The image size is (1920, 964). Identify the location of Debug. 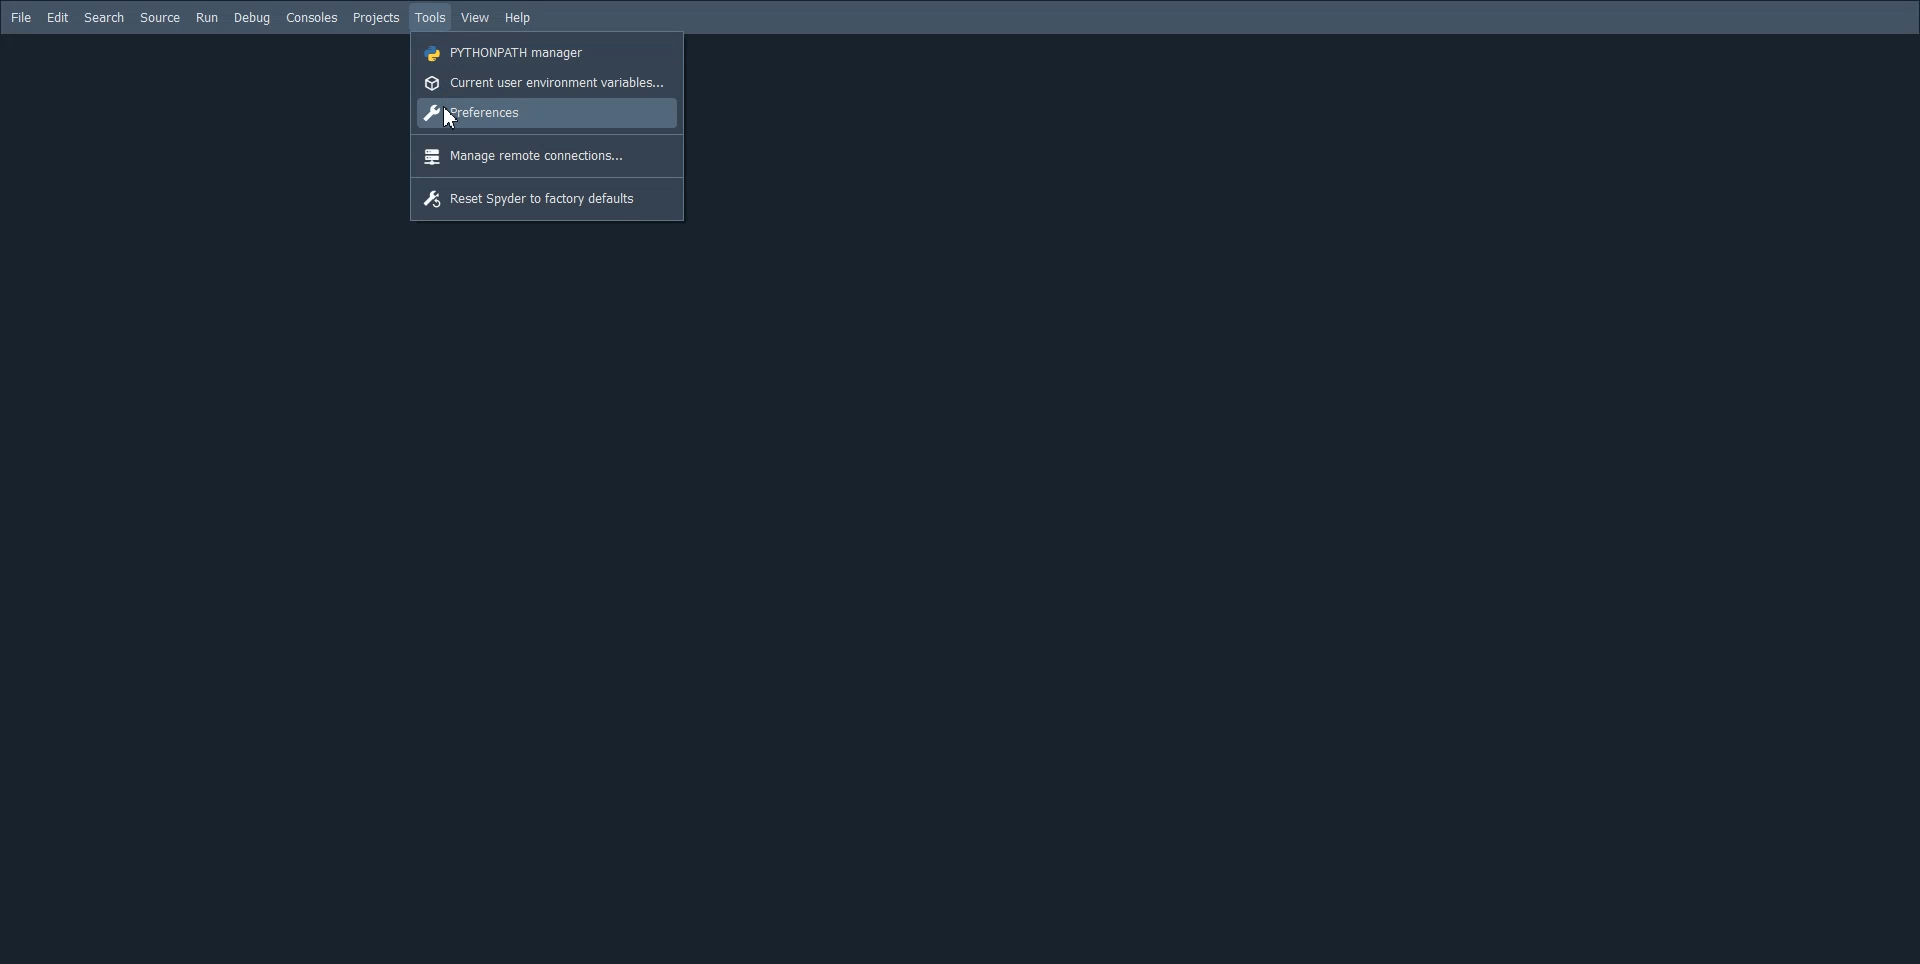
(252, 19).